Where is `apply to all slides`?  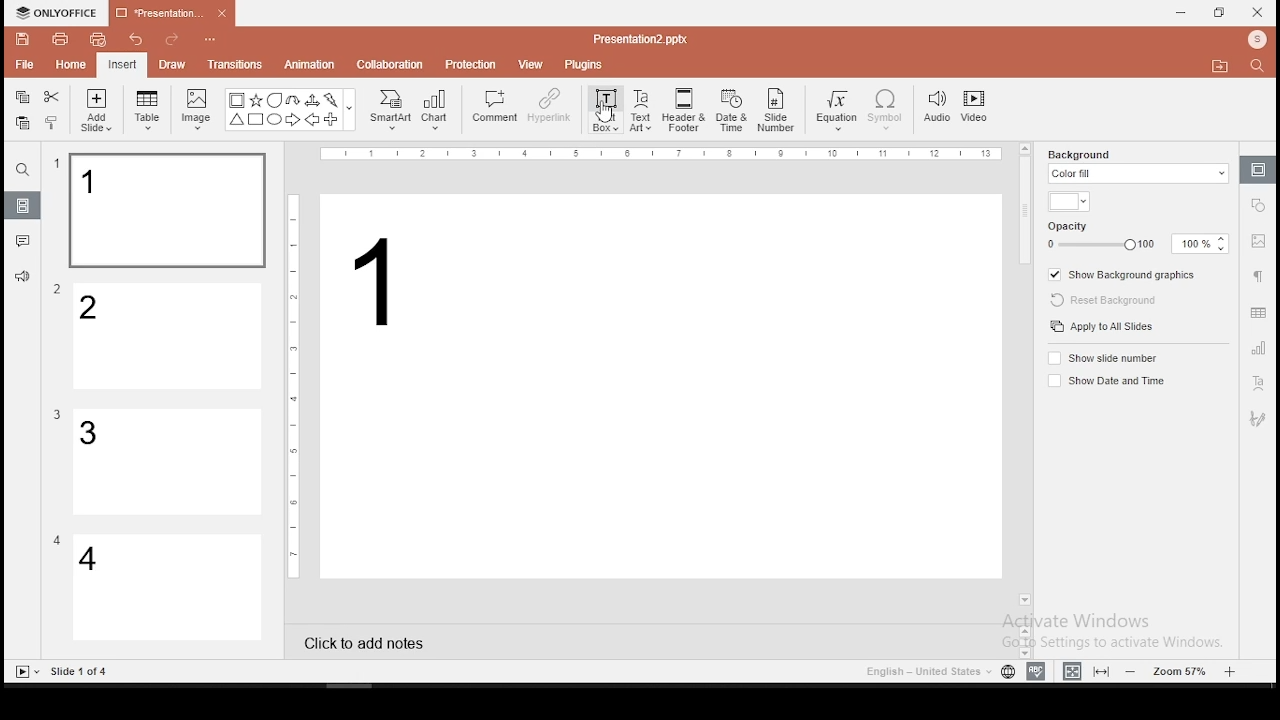
apply to all slides is located at coordinates (1101, 328).